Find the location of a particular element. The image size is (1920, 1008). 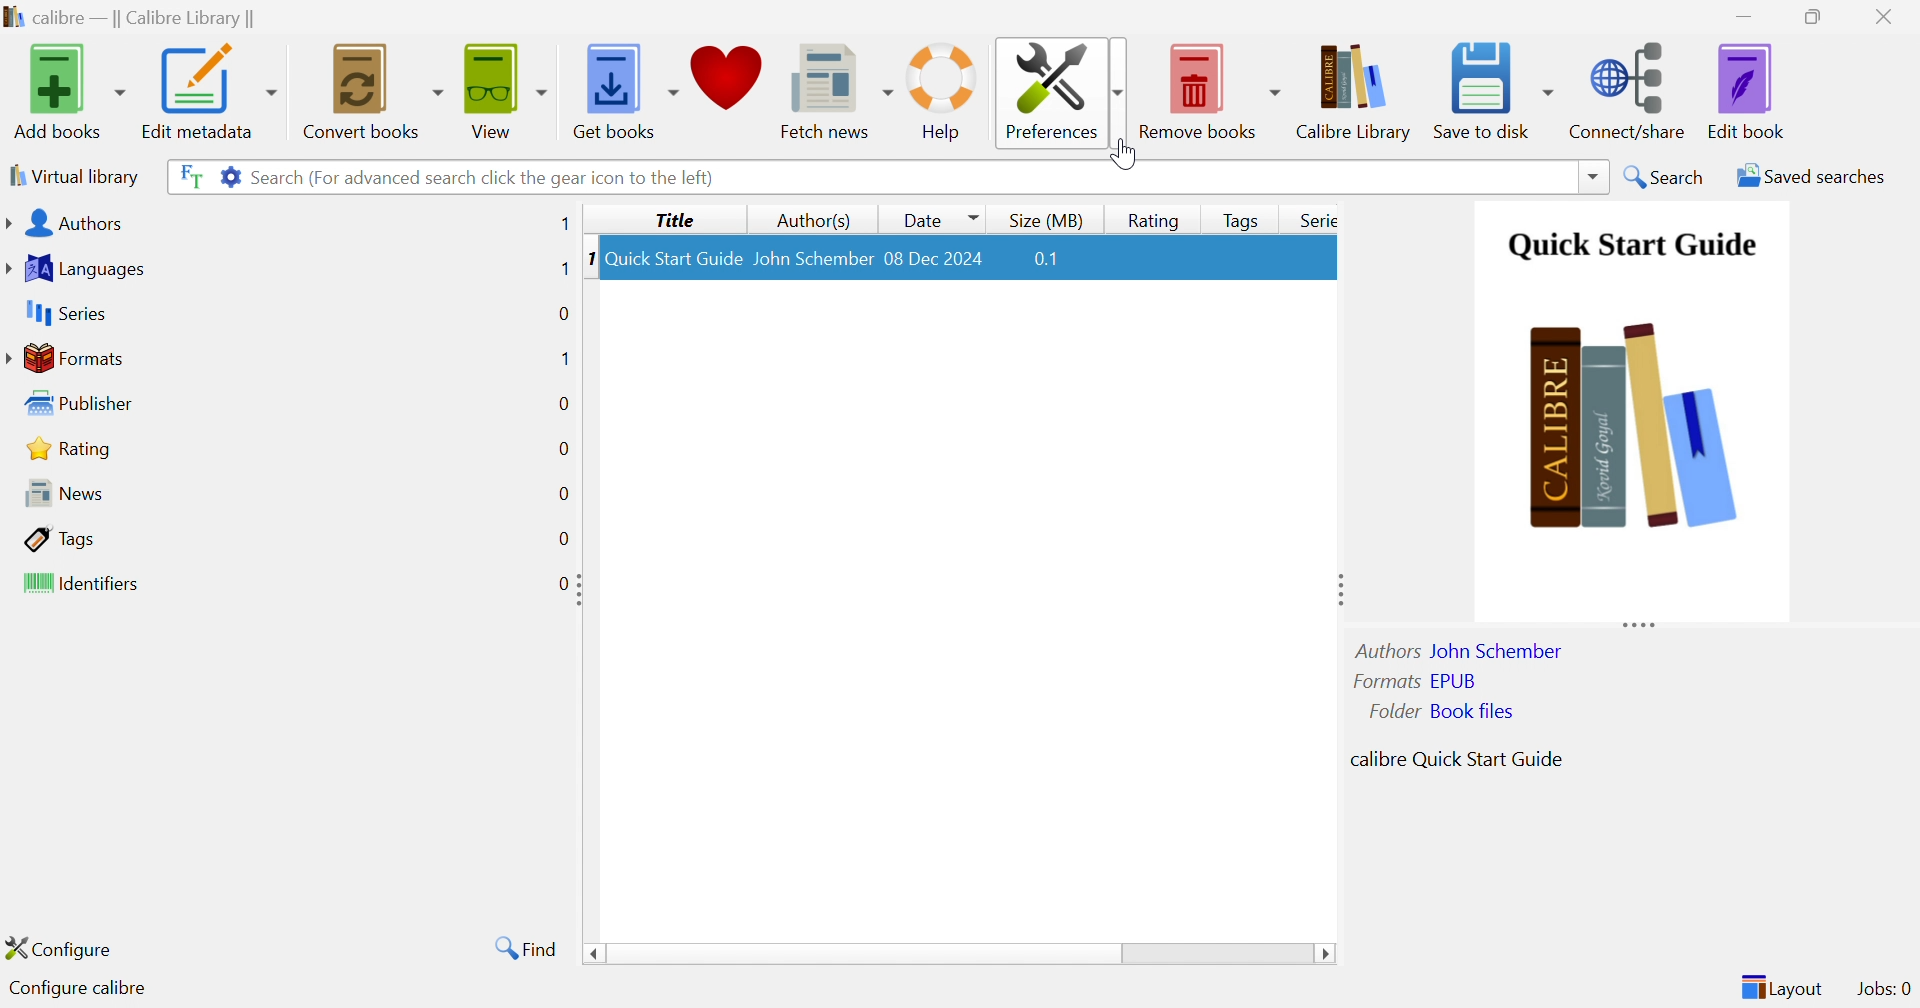

0 is located at coordinates (563, 449).